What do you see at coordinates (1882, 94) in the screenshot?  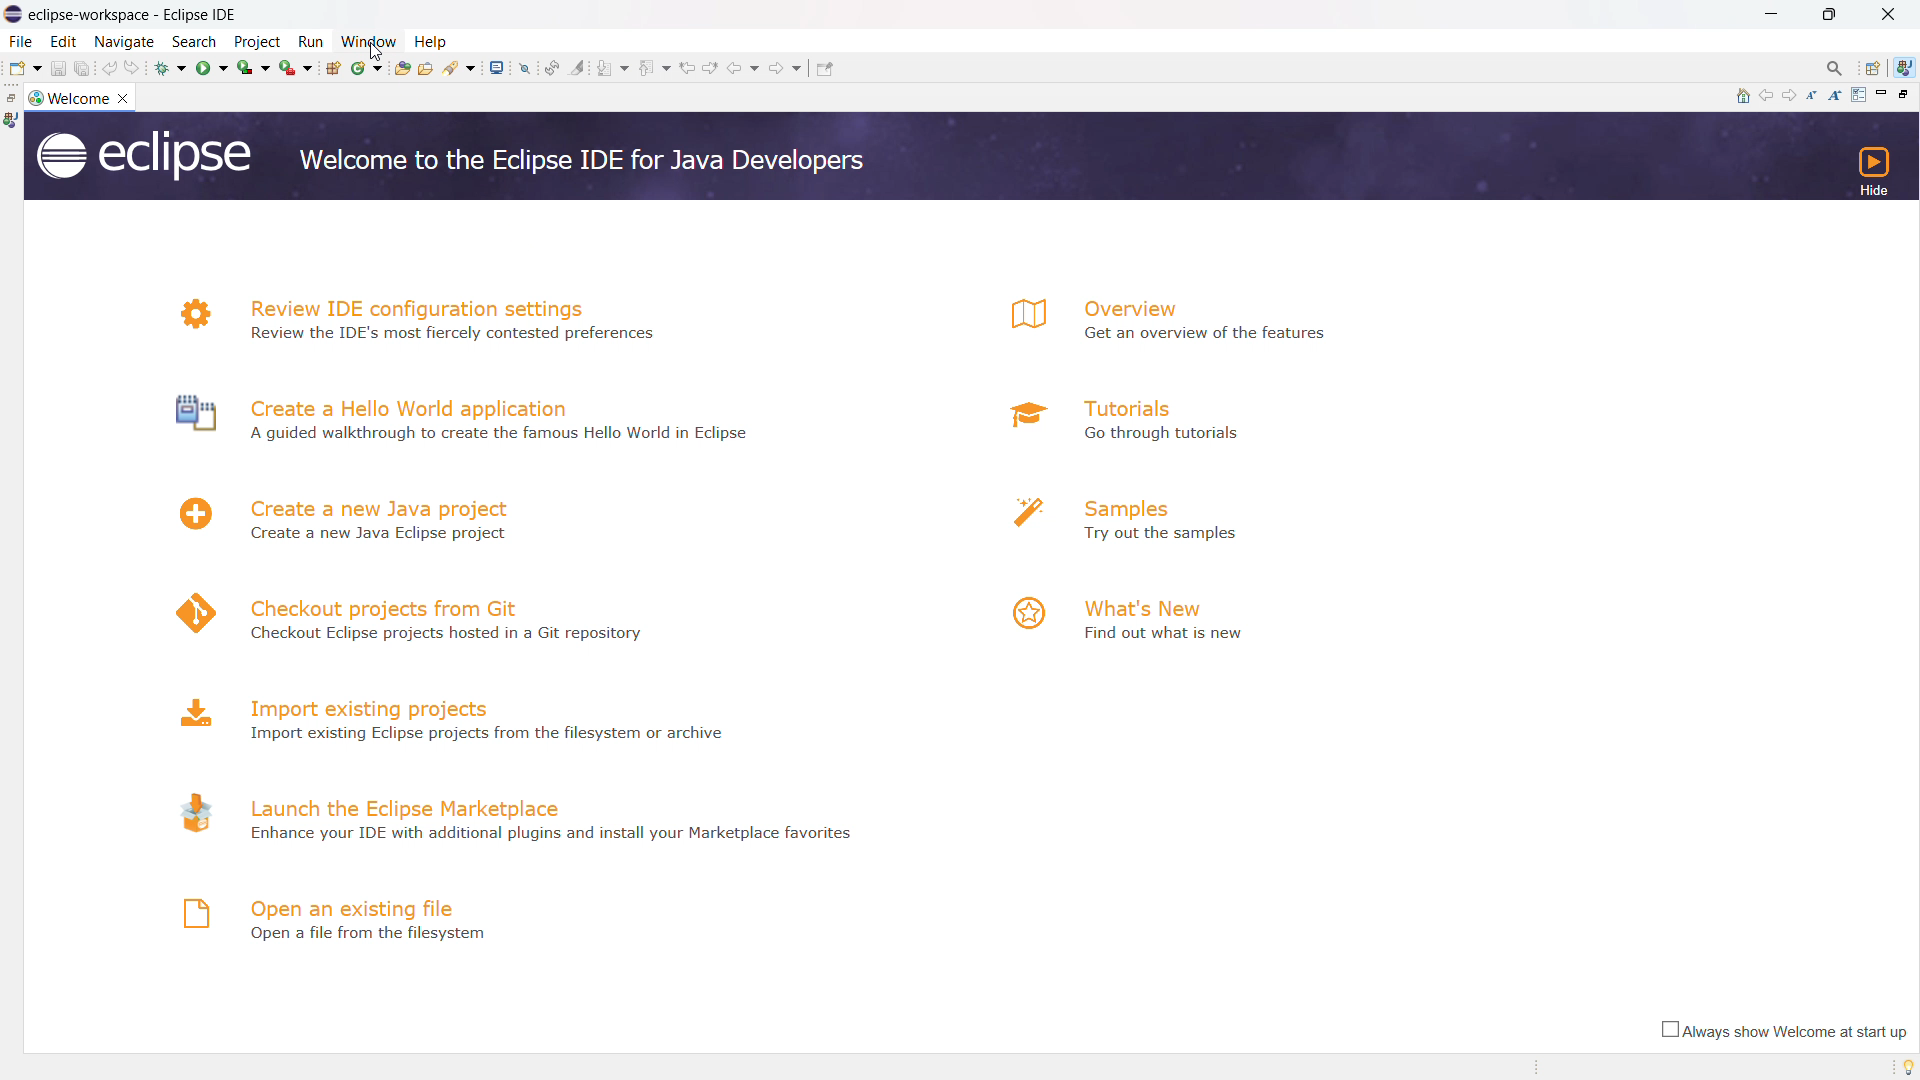 I see `minimize page` at bounding box center [1882, 94].